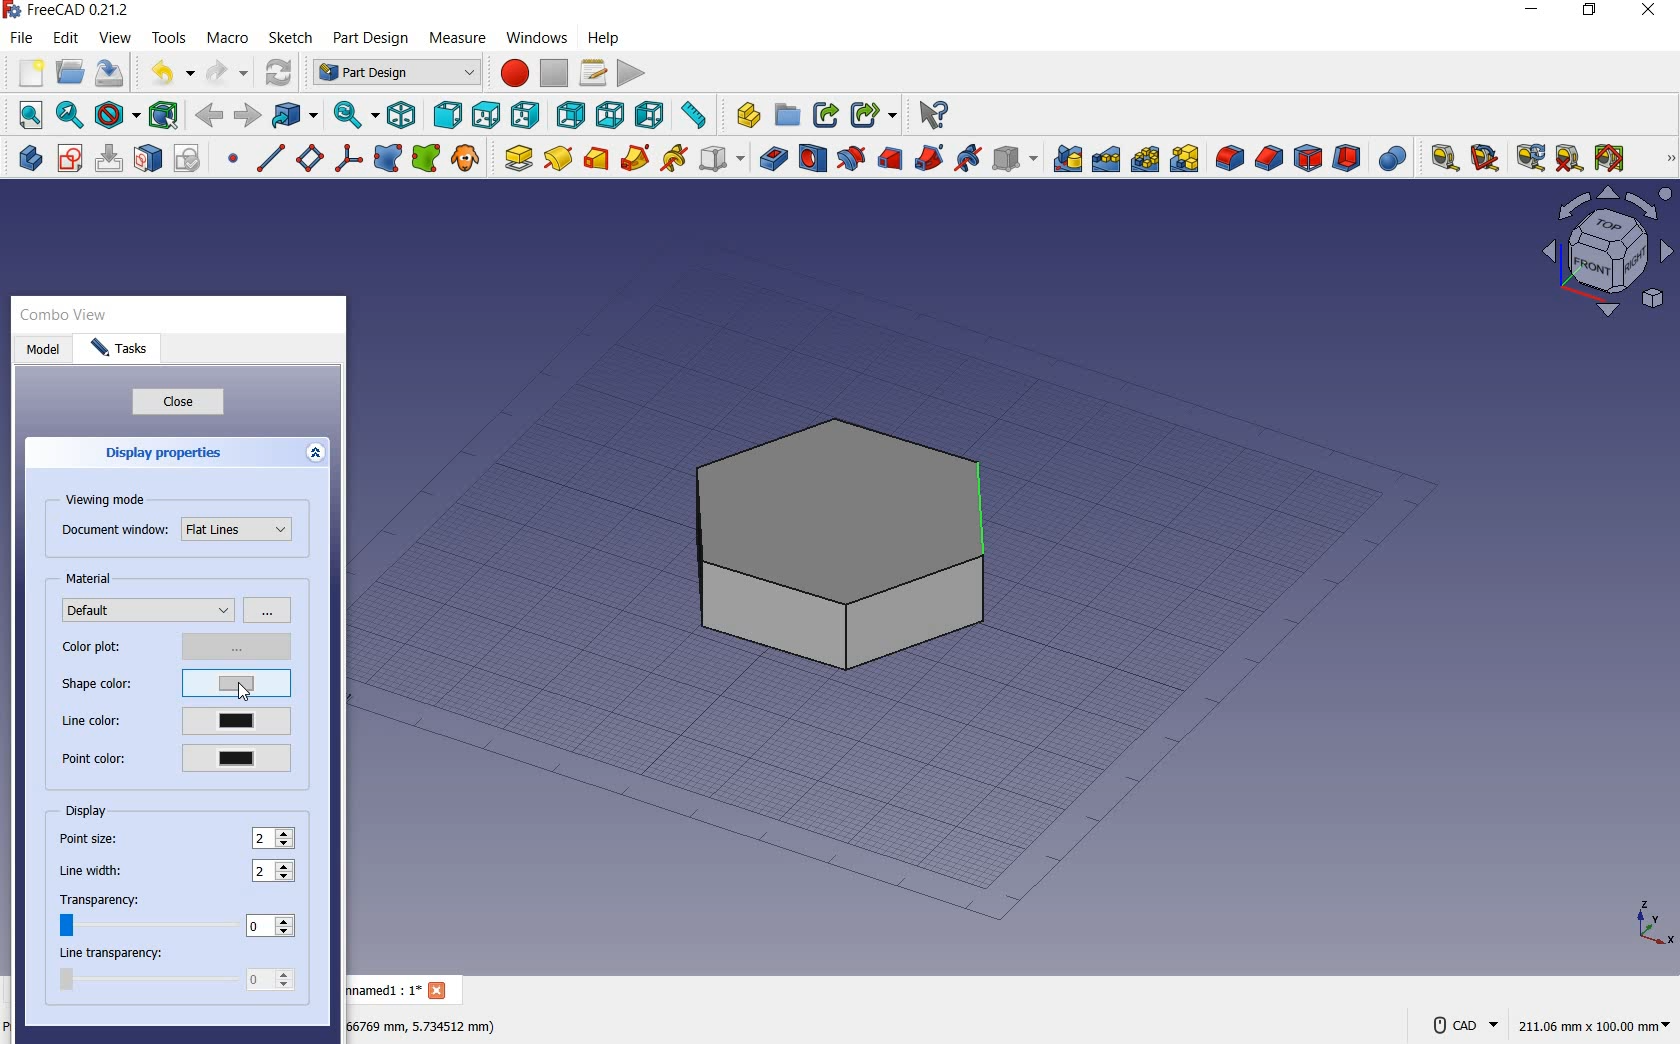 This screenshot has height=1044, width=1680. What do you see at coordinates (811, 158) in the screenshot?
I see `hole` at bounding box center [811, 158].